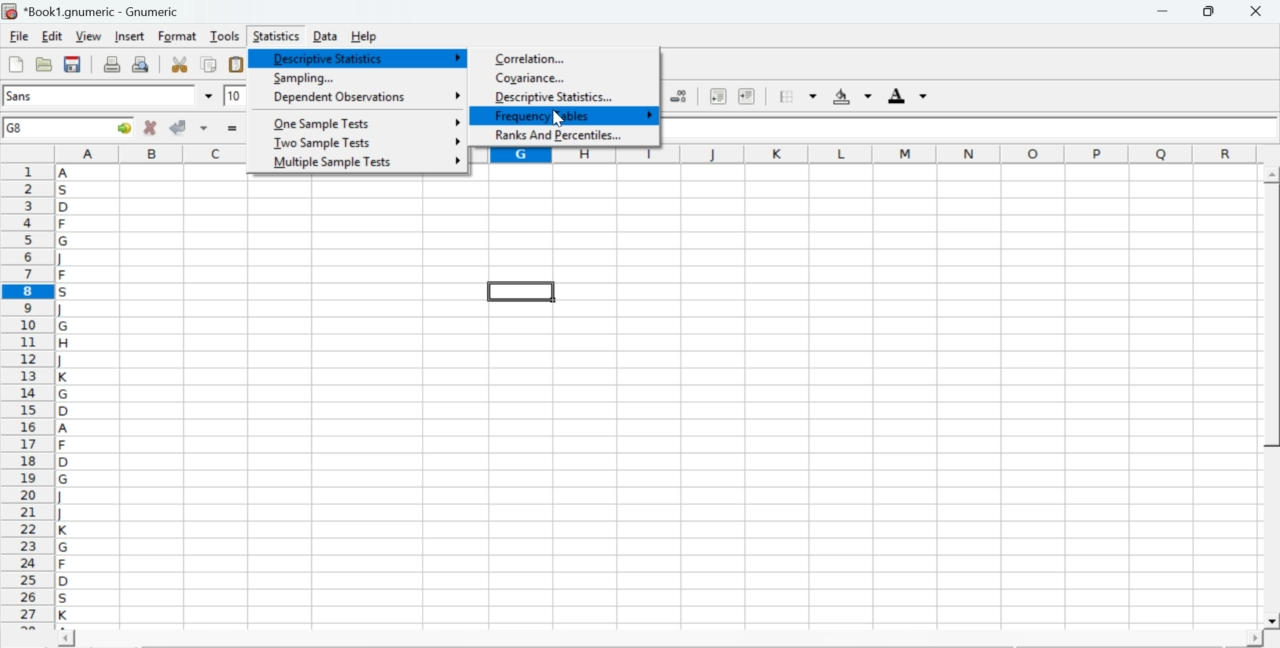 This screenshot has height=648, width=1280. I want to click on insert, so click(128, 35).